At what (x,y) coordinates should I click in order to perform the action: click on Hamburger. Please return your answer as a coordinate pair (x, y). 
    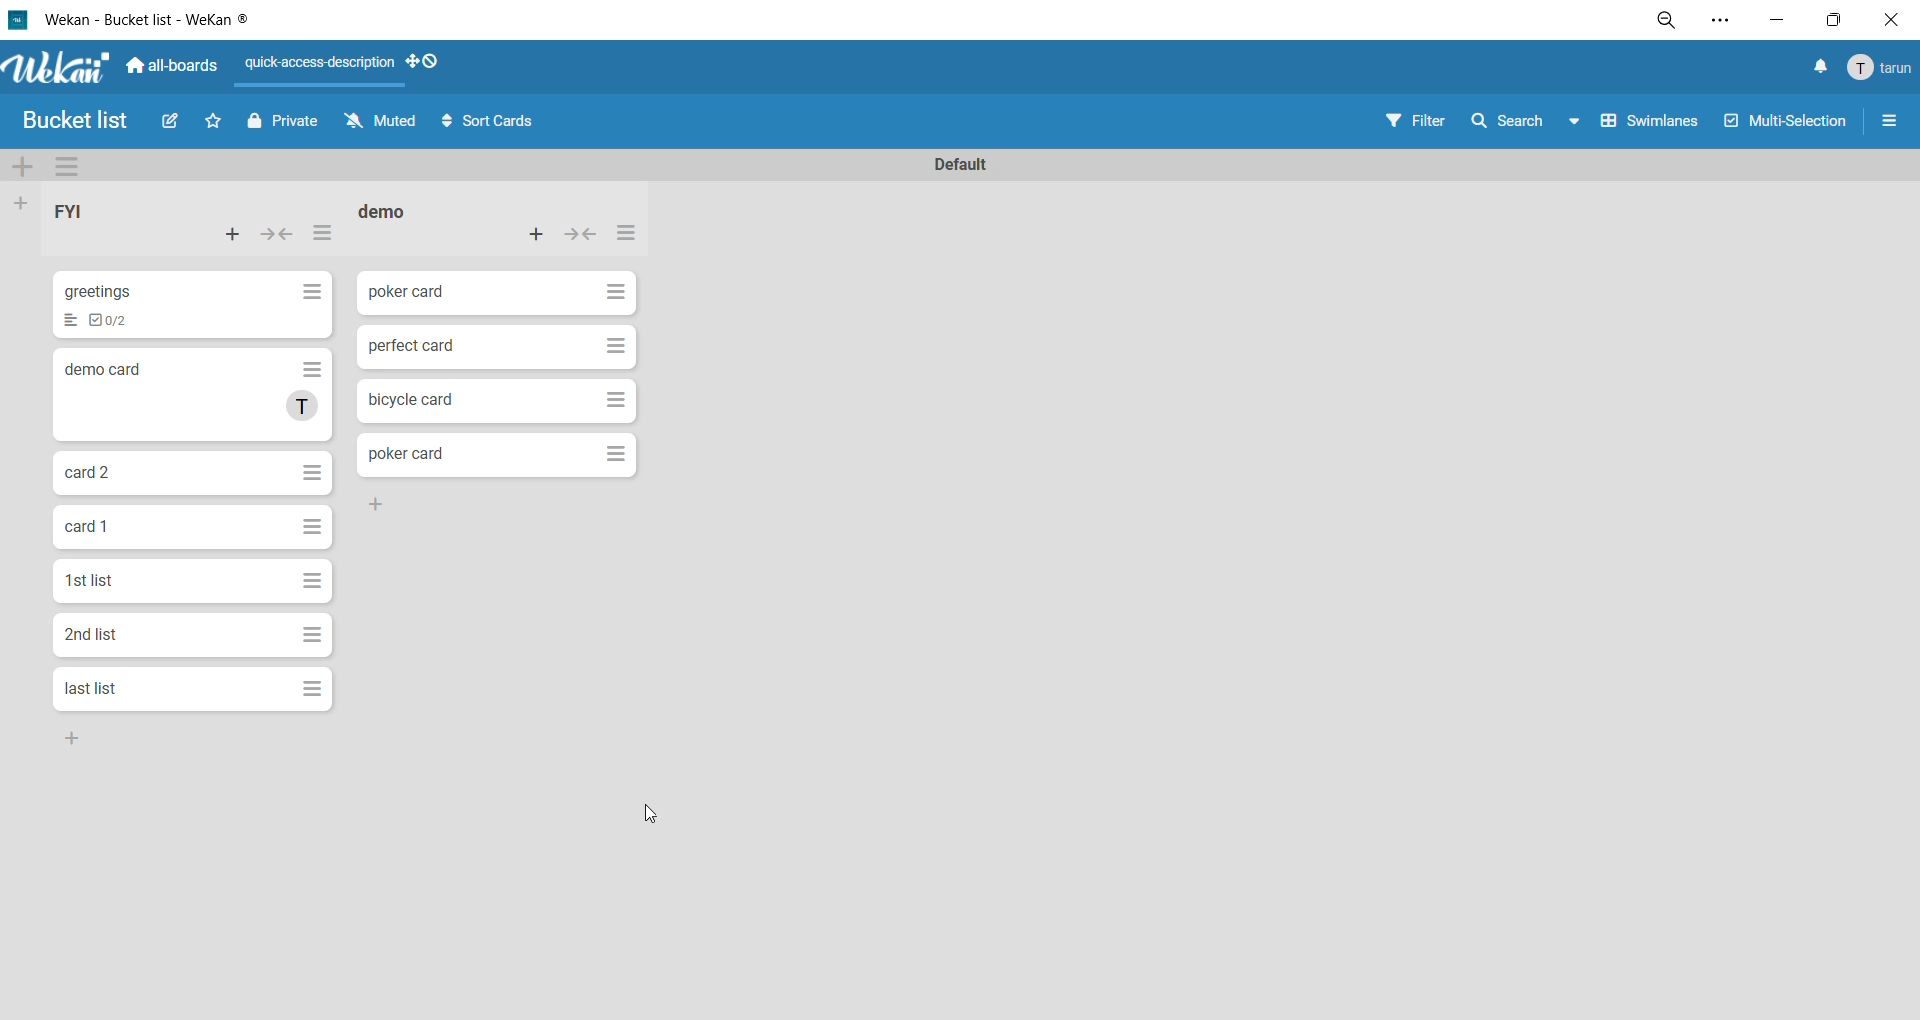
    Looking at the image, I should click on (311, 634).